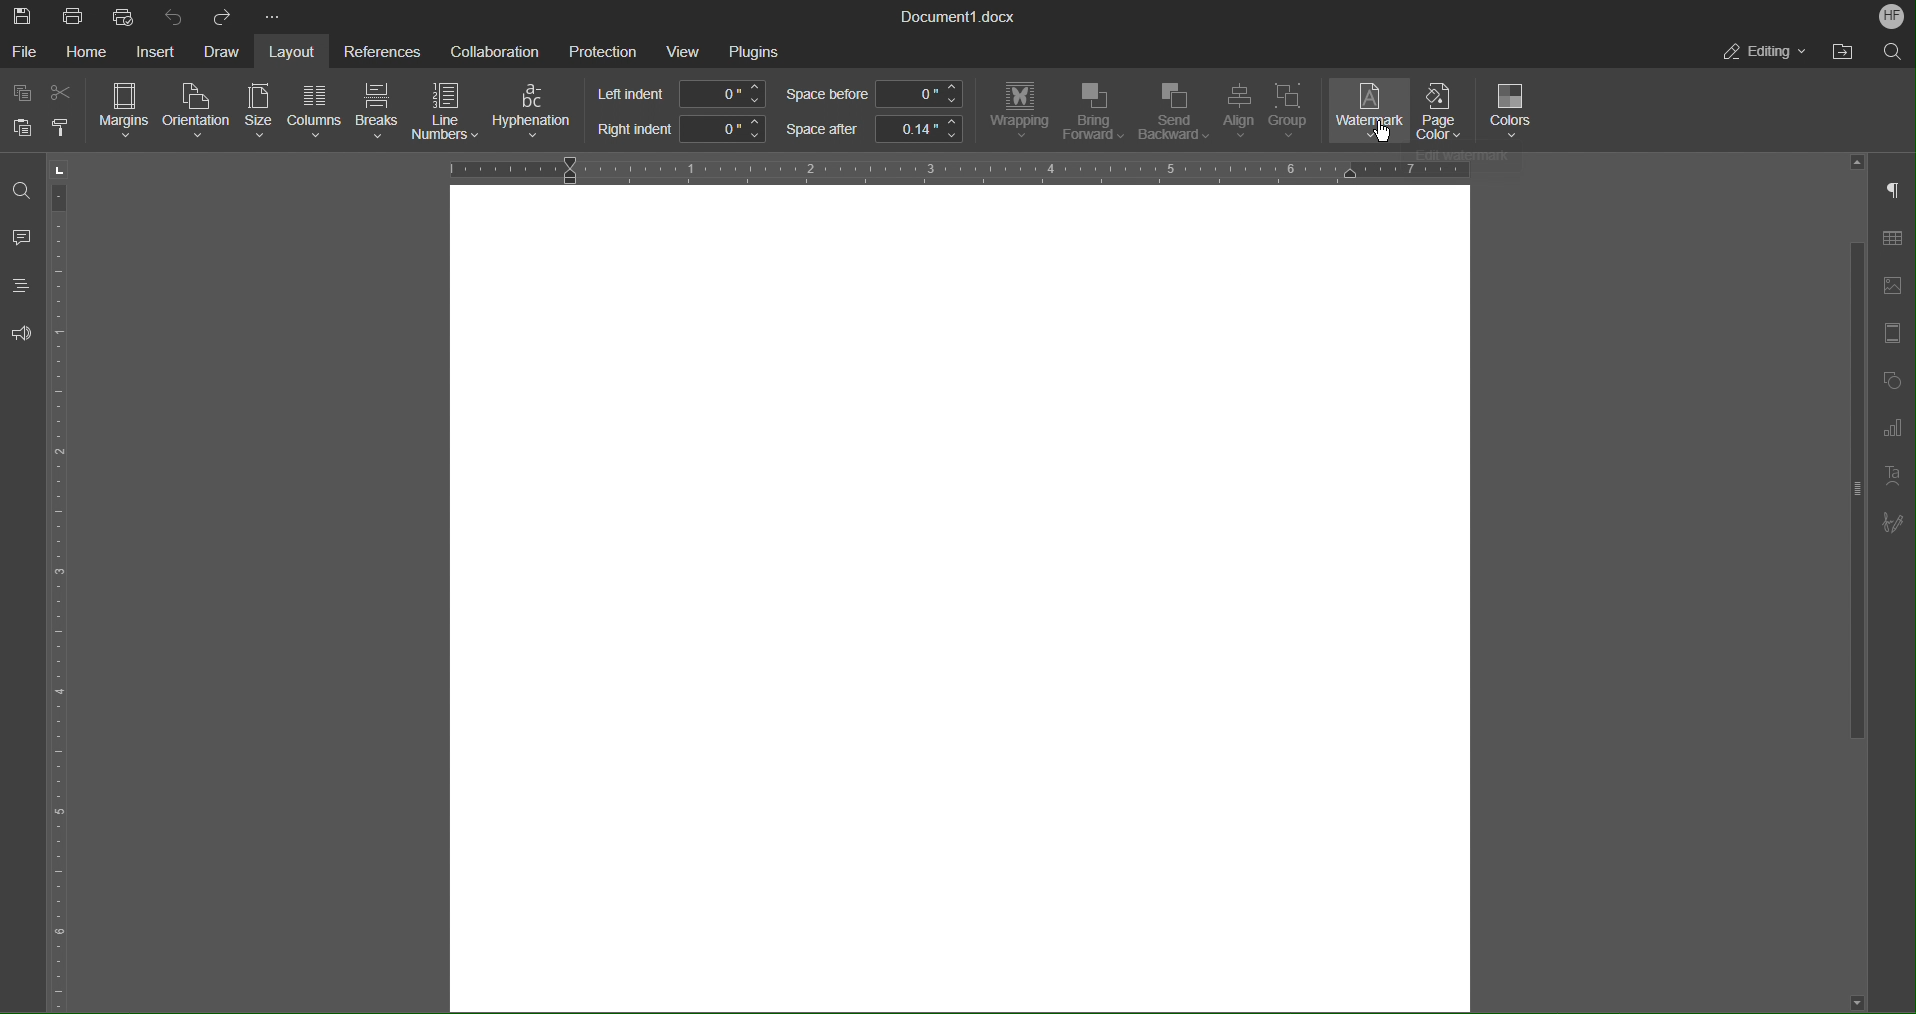 The image size is (1916, 1014). Describe the element at coordinates (63, 582) in the screenshot. I see `Vertical Ruler` at that location.